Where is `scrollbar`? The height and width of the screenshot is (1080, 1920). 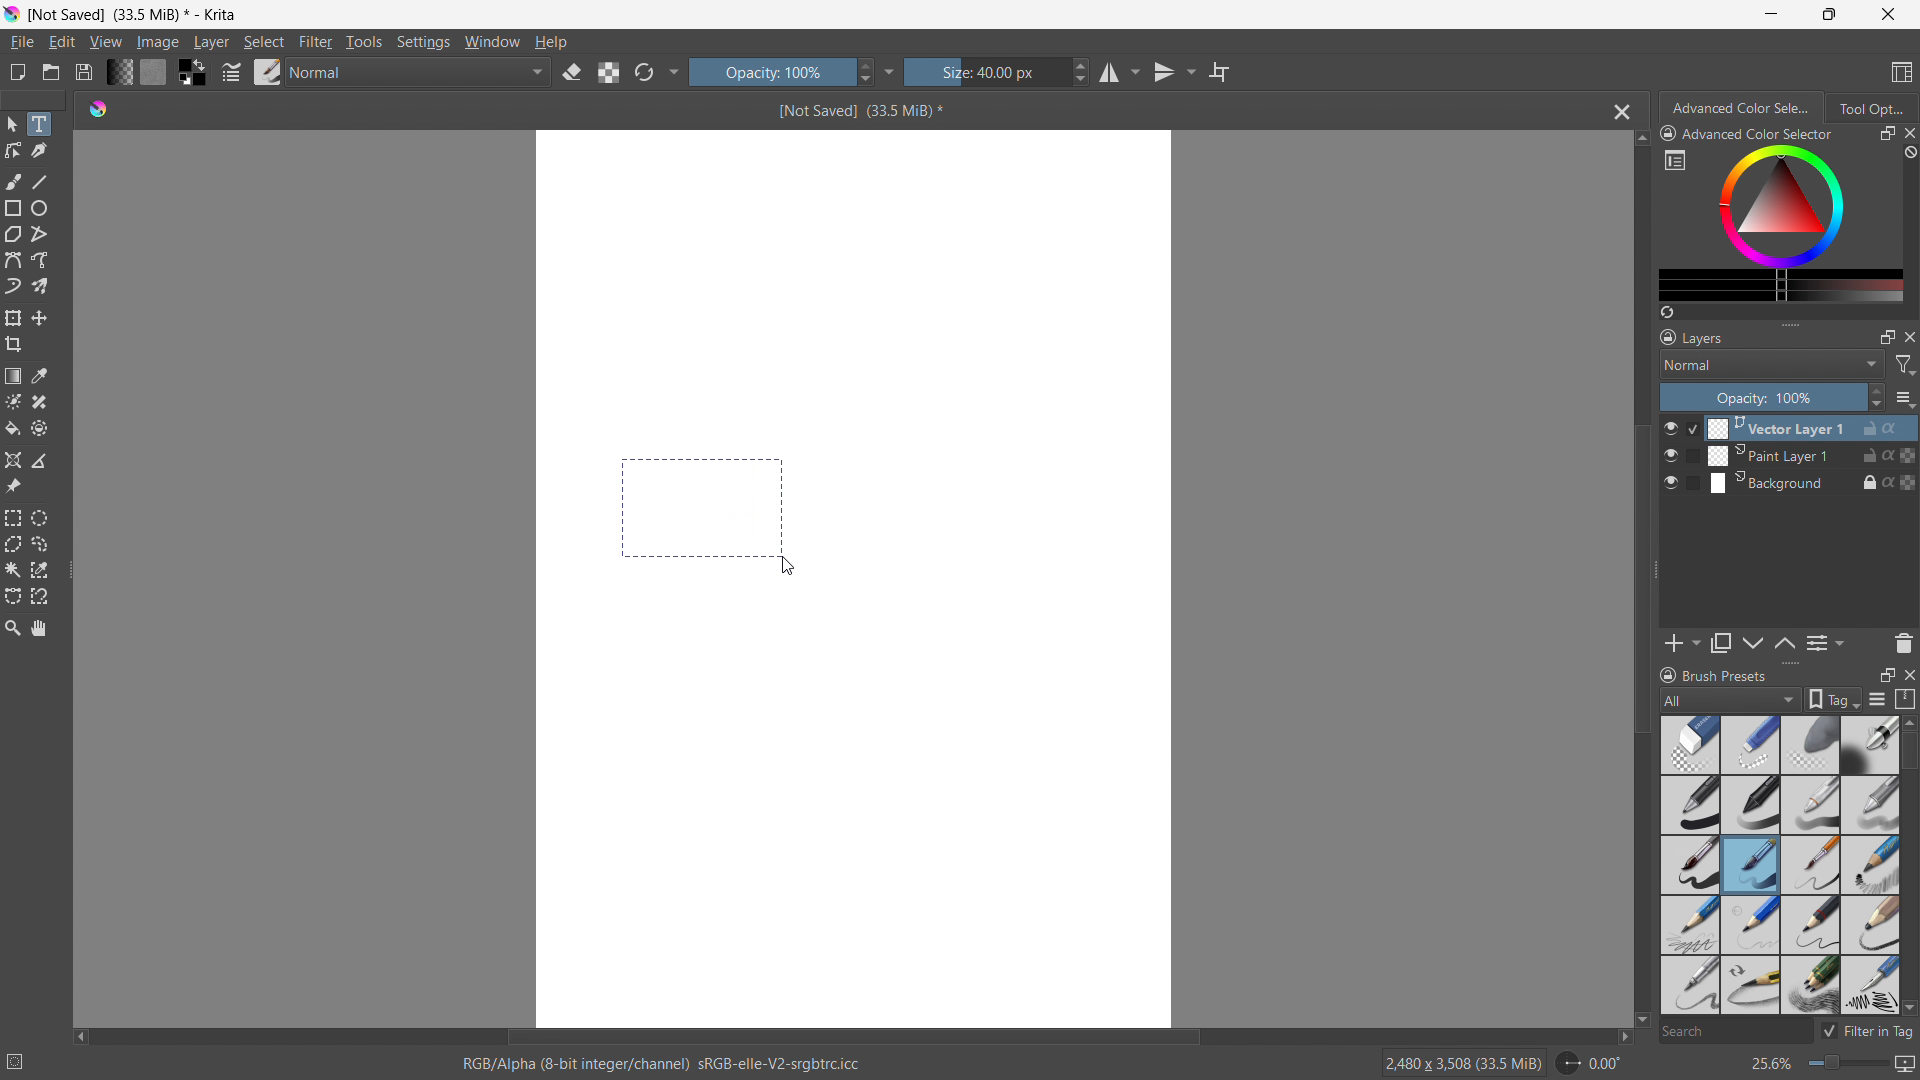 scrollbar is located at coordinates (1908, 838).